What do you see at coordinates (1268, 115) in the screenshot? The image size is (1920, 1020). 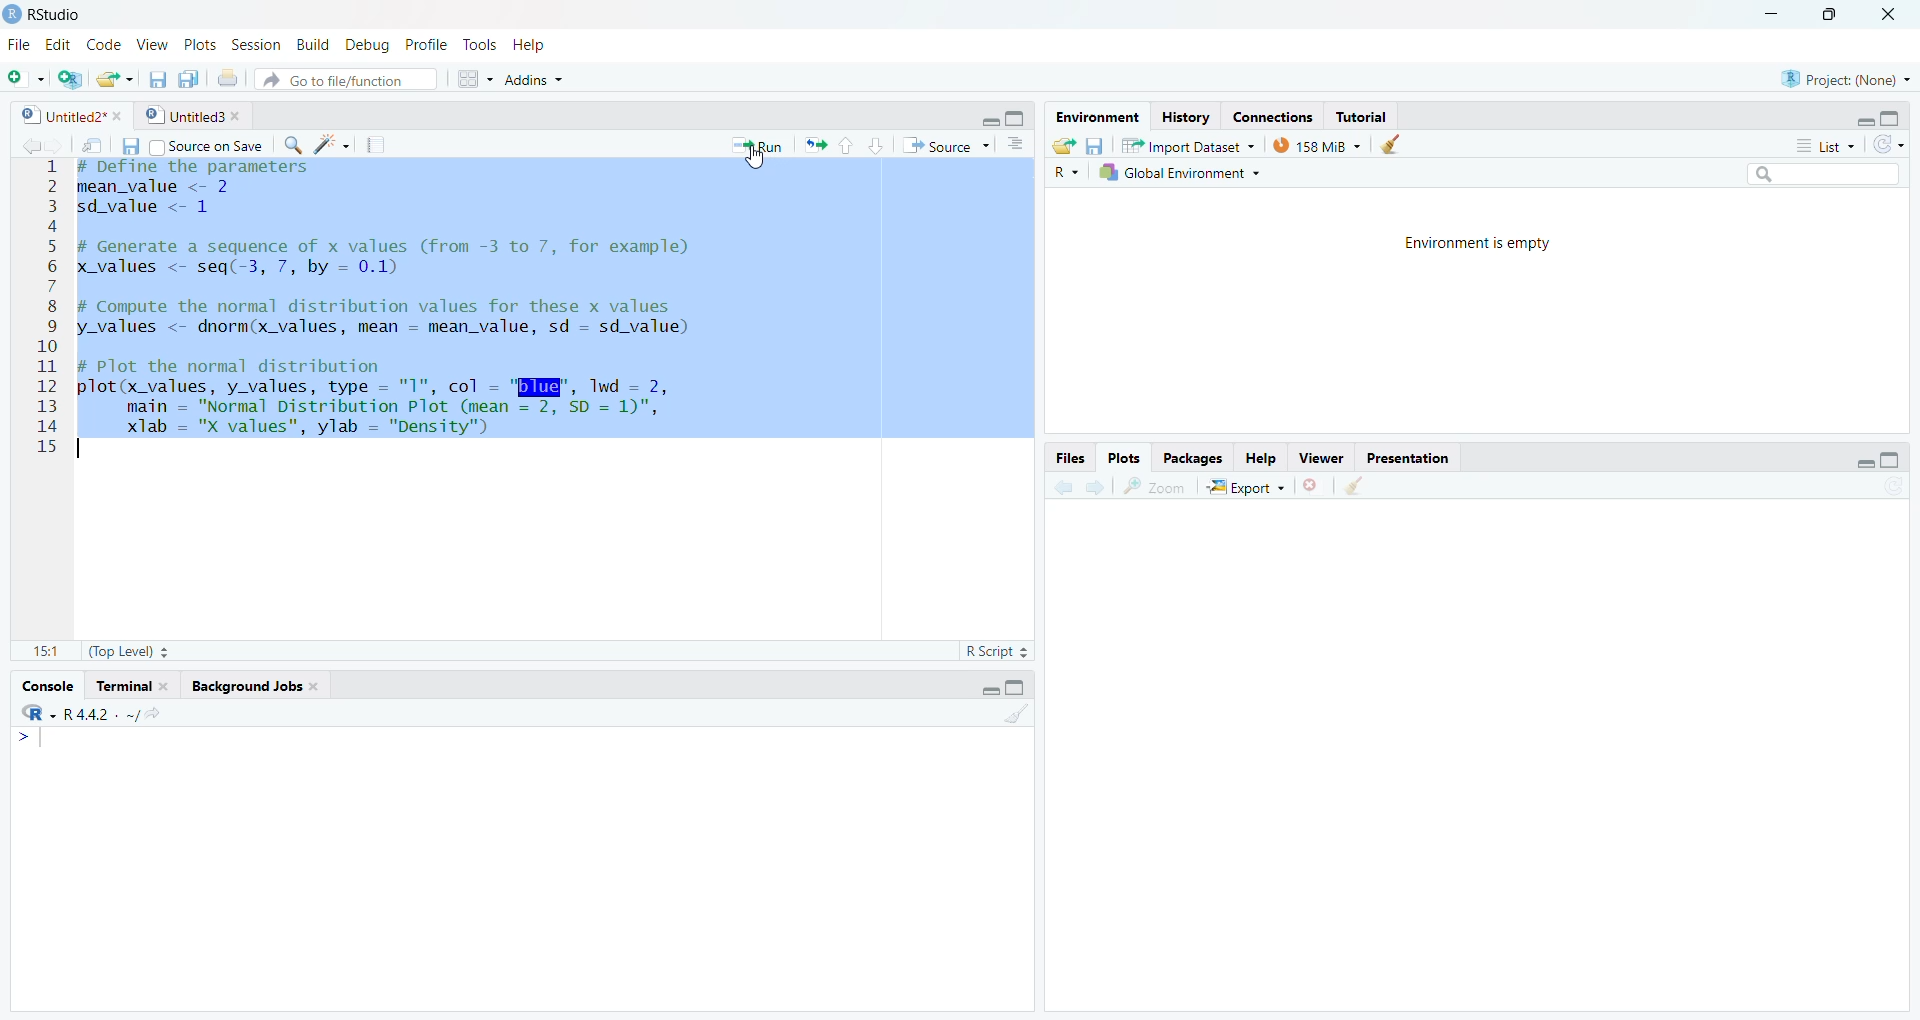 I see `Connections` at bounding box center [1268, 115].